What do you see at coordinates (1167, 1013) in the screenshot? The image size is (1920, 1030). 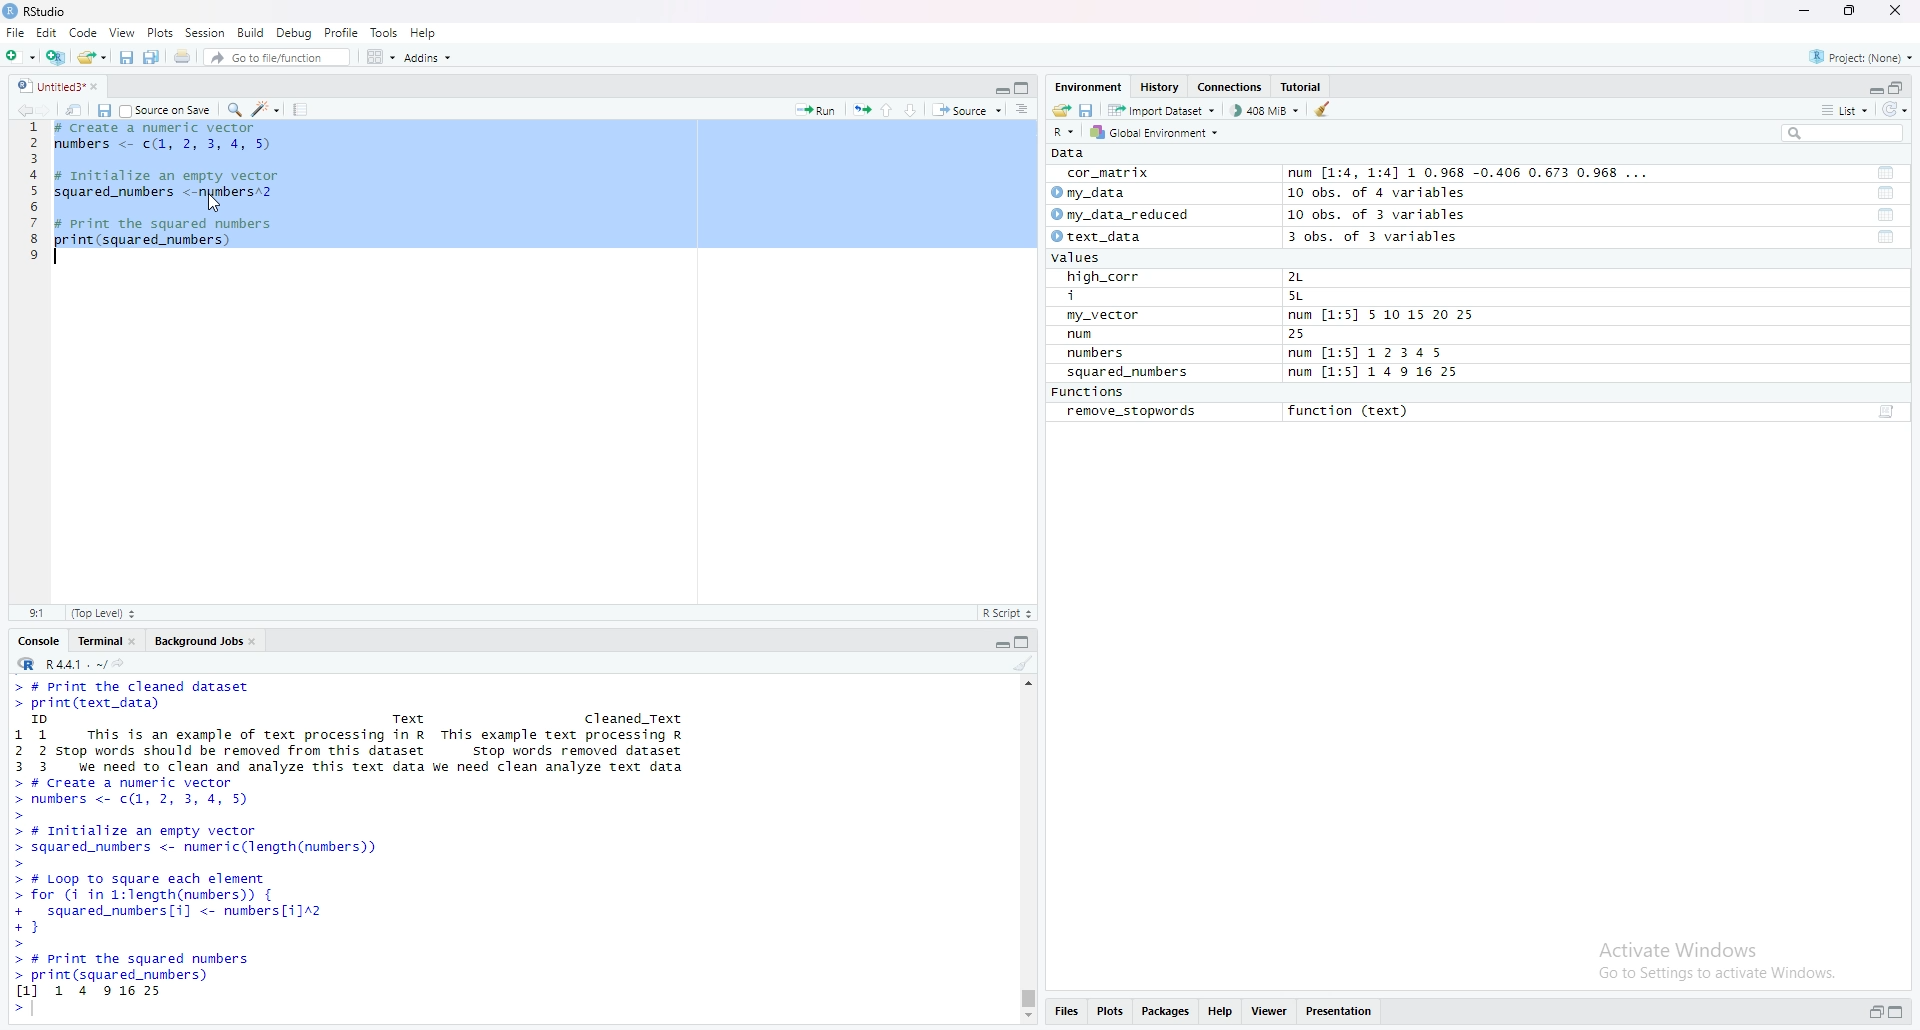 I see `Packages` at bounding box center [1167, 1013].